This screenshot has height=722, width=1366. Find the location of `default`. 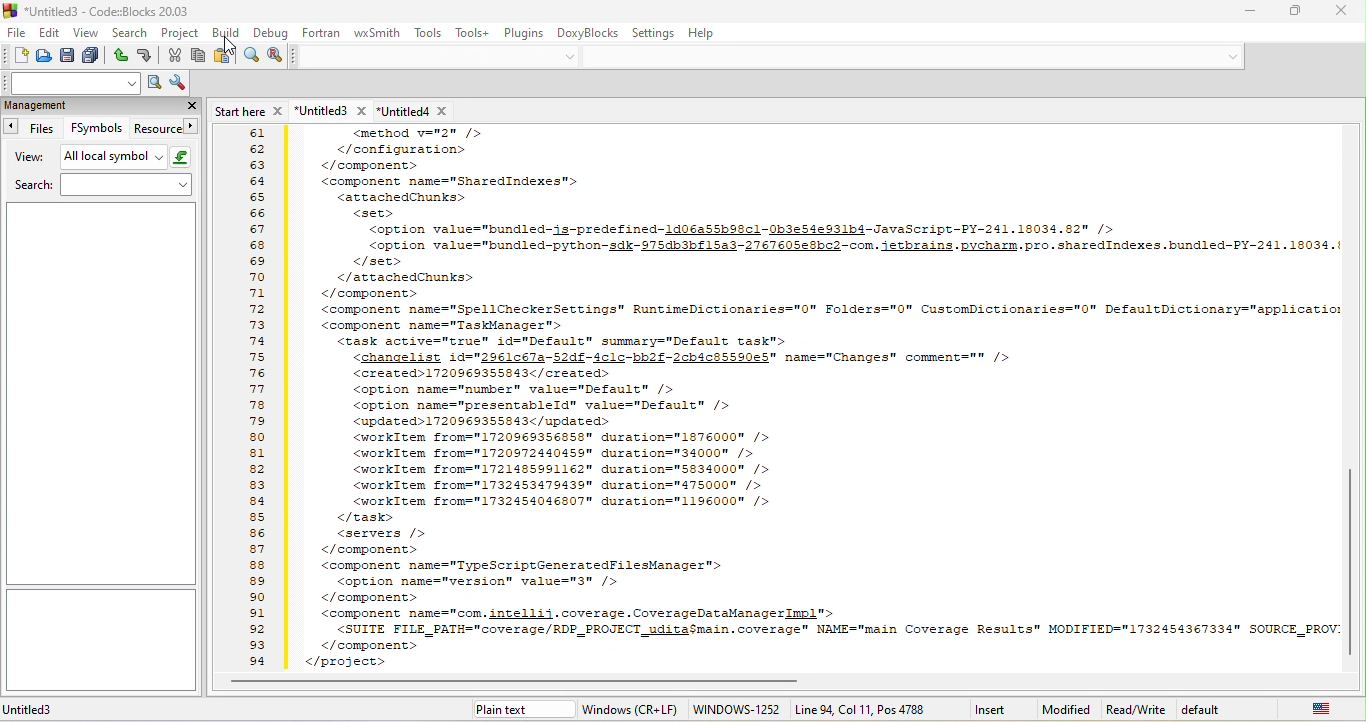

default is located at coordinates (1227, 709).